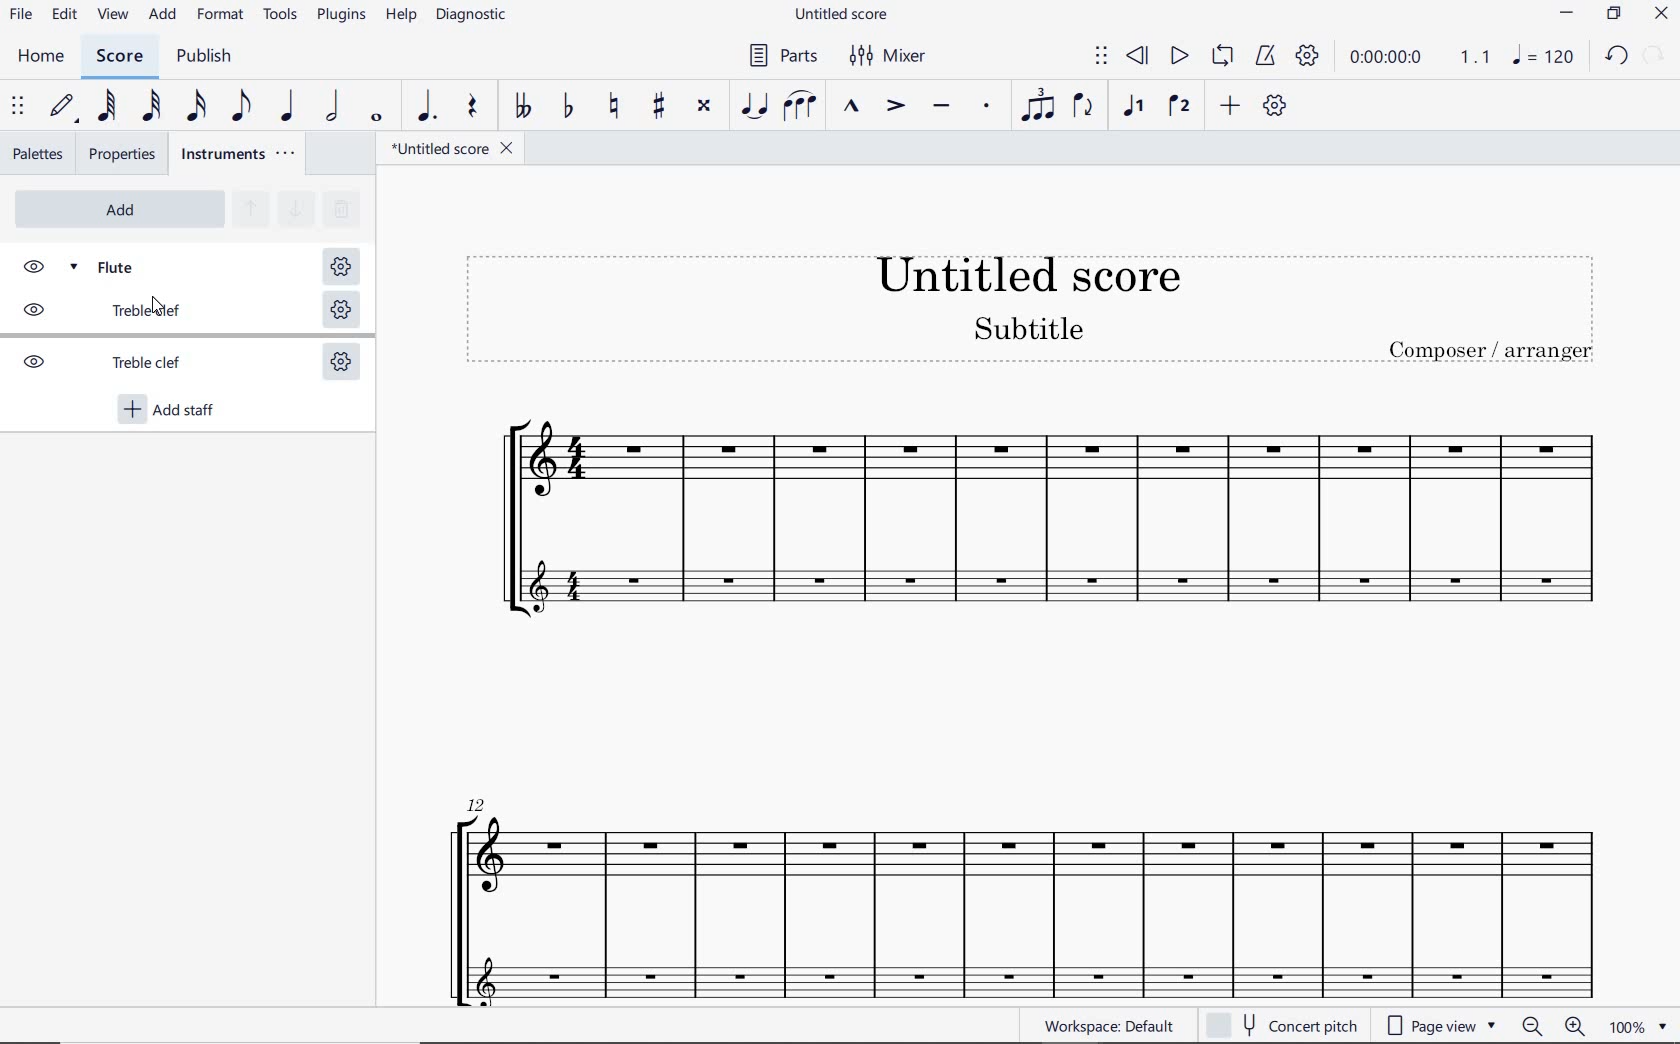 The image size is (1680, 1044). Describe the element at coordinates (121, 154) in the screenshot. I see `properties` at that location.